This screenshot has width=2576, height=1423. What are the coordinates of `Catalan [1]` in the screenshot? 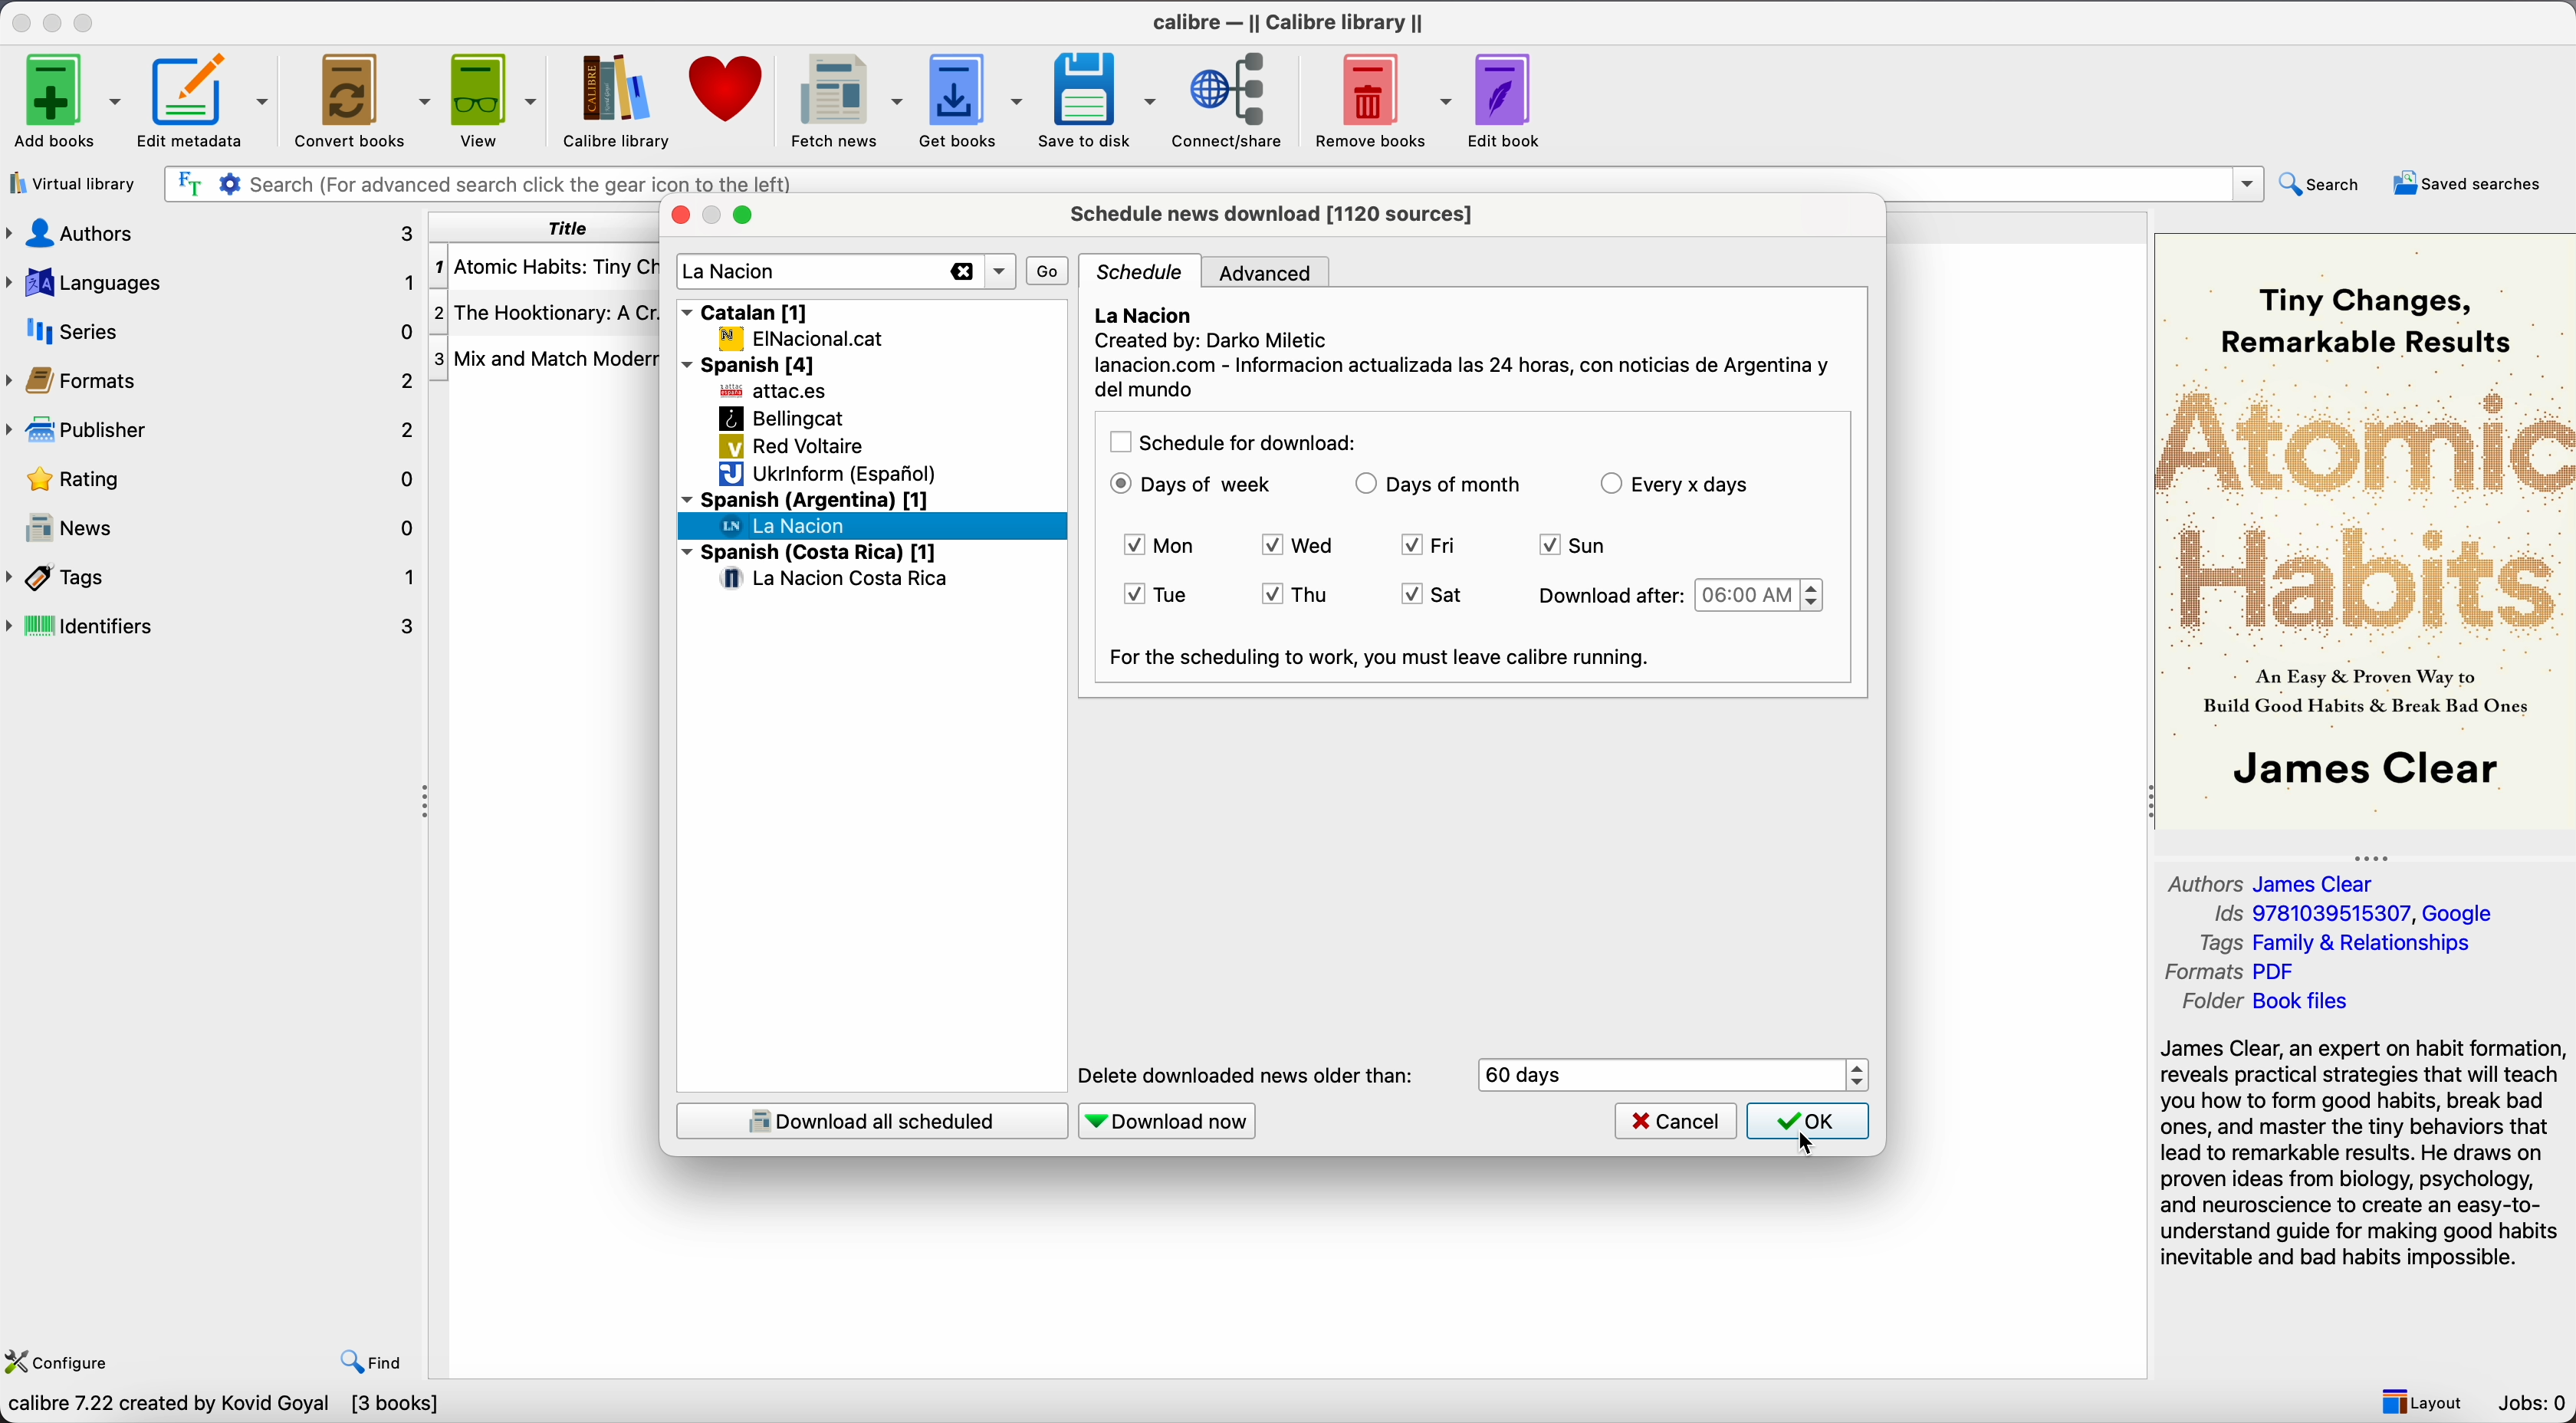 It's located at (748, 309).